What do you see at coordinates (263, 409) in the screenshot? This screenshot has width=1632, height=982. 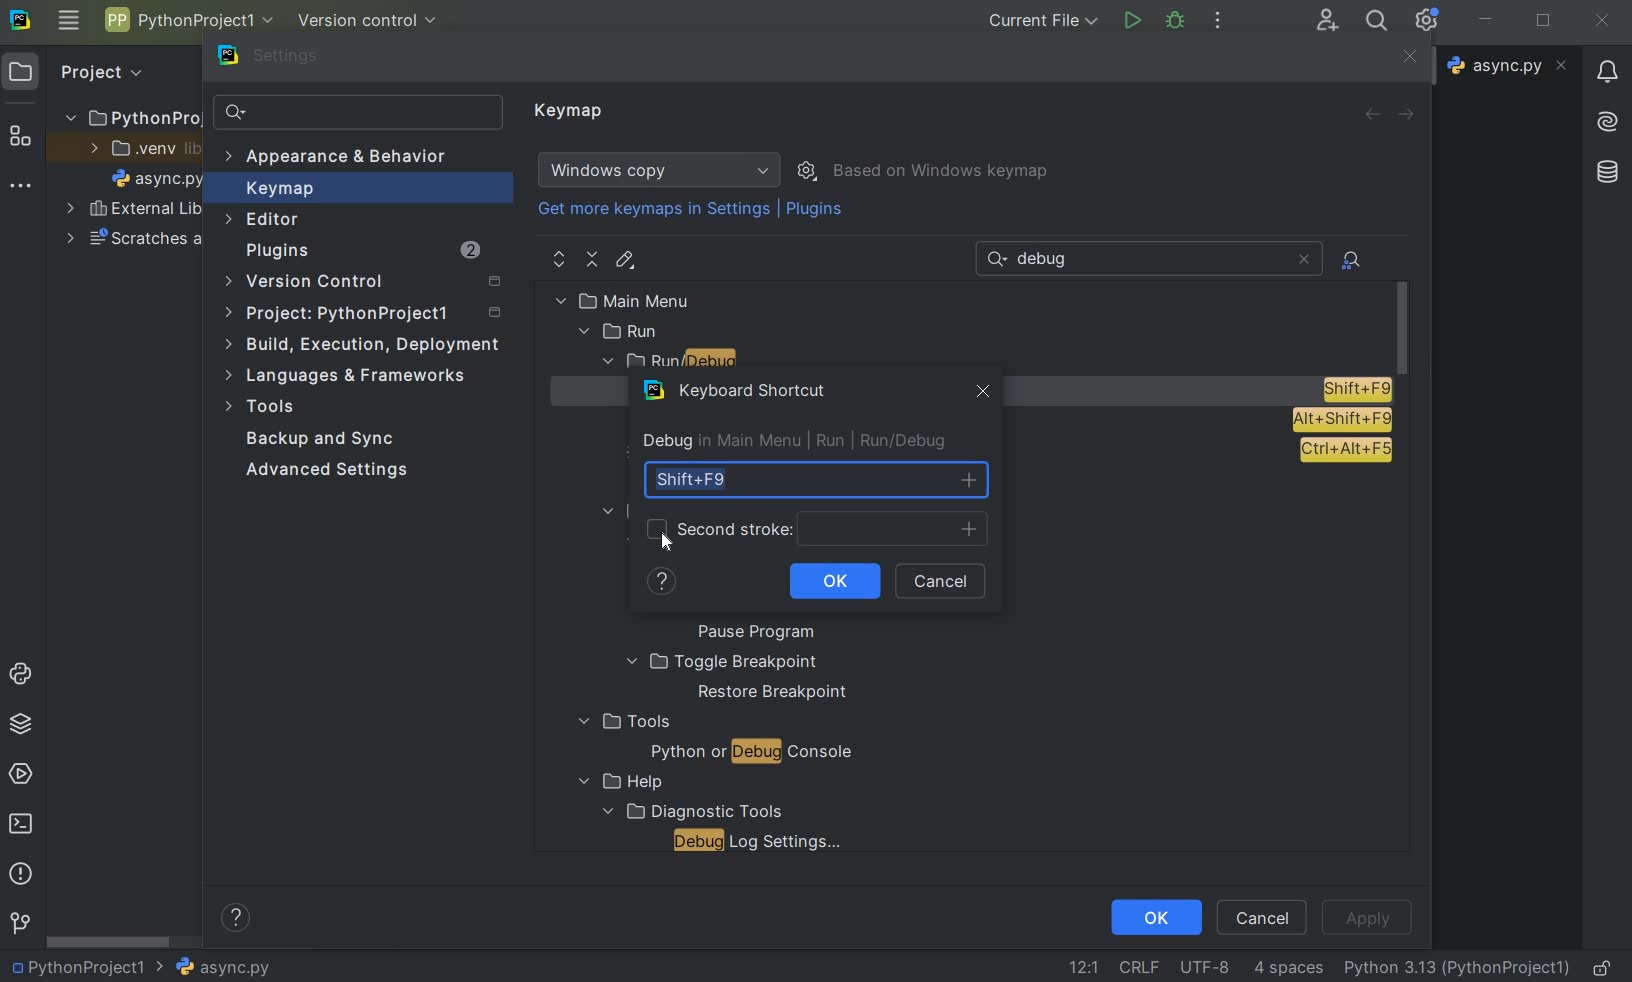 I see `tools` at bounding box center [263, 409].